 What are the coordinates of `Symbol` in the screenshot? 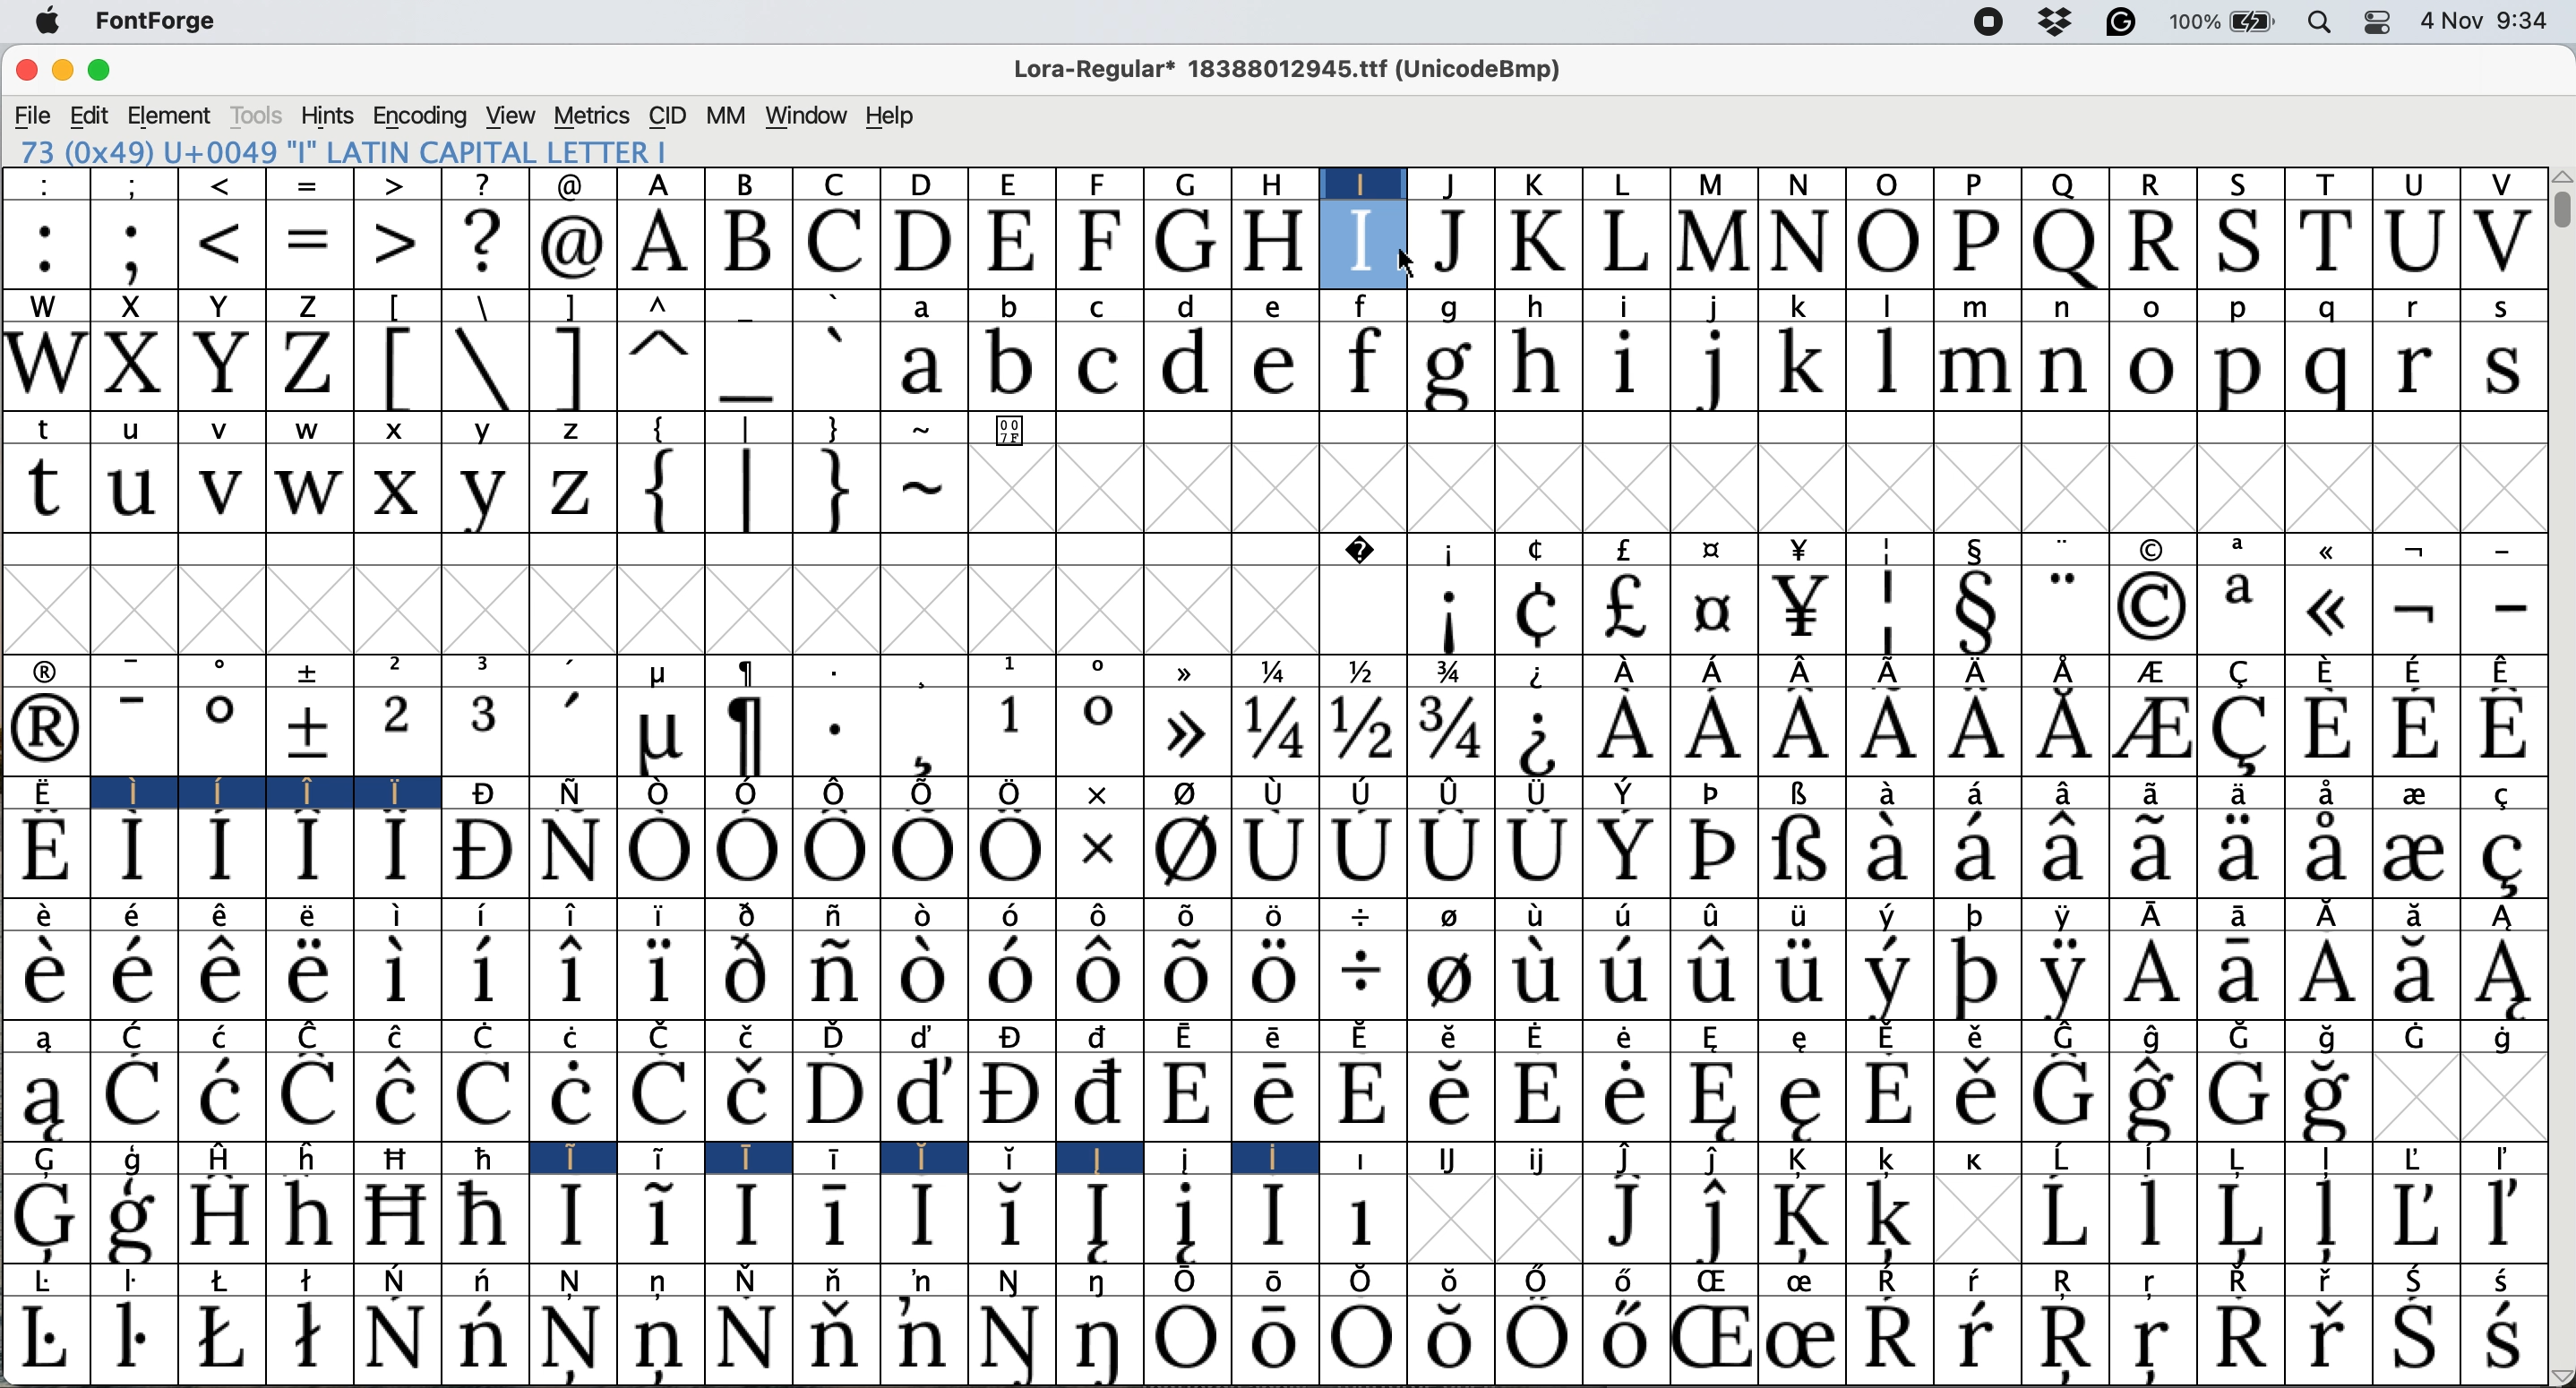 It's located at (1541, 732).